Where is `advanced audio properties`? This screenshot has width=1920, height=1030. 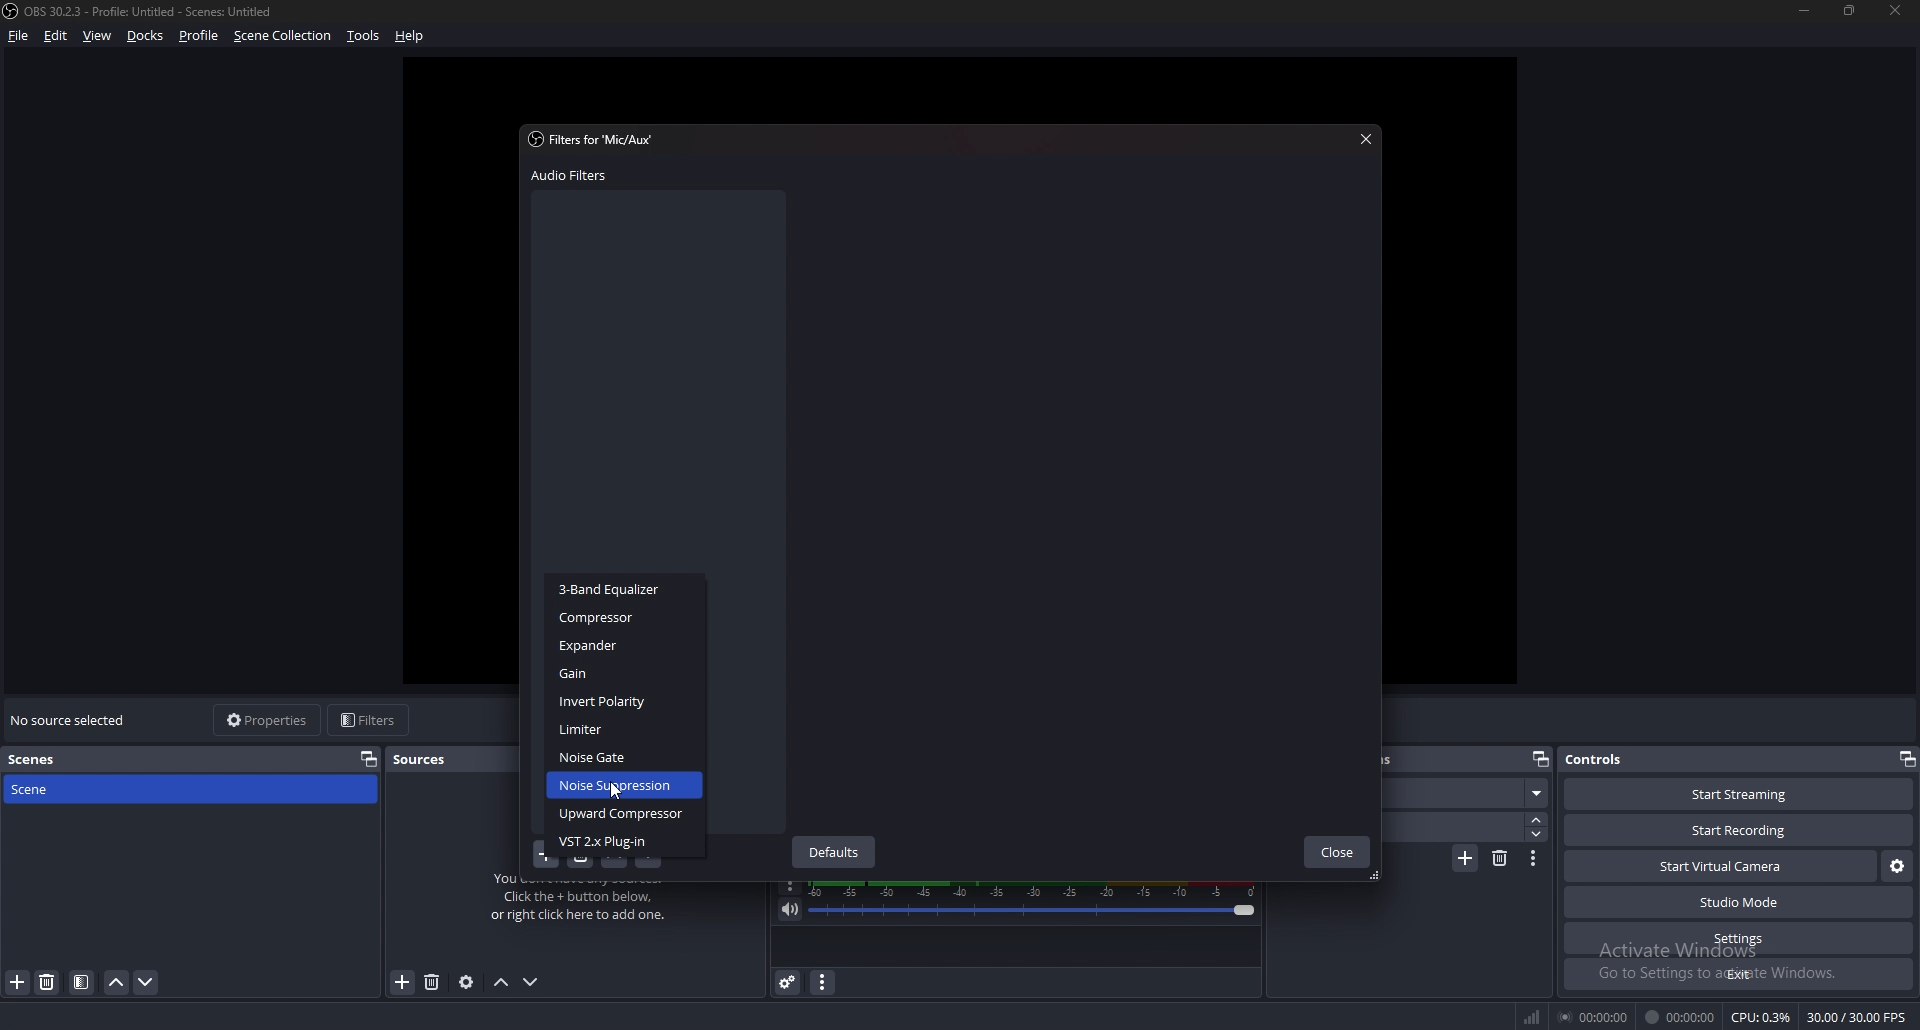
advanced audio properties is located at coordinates (788, 982).